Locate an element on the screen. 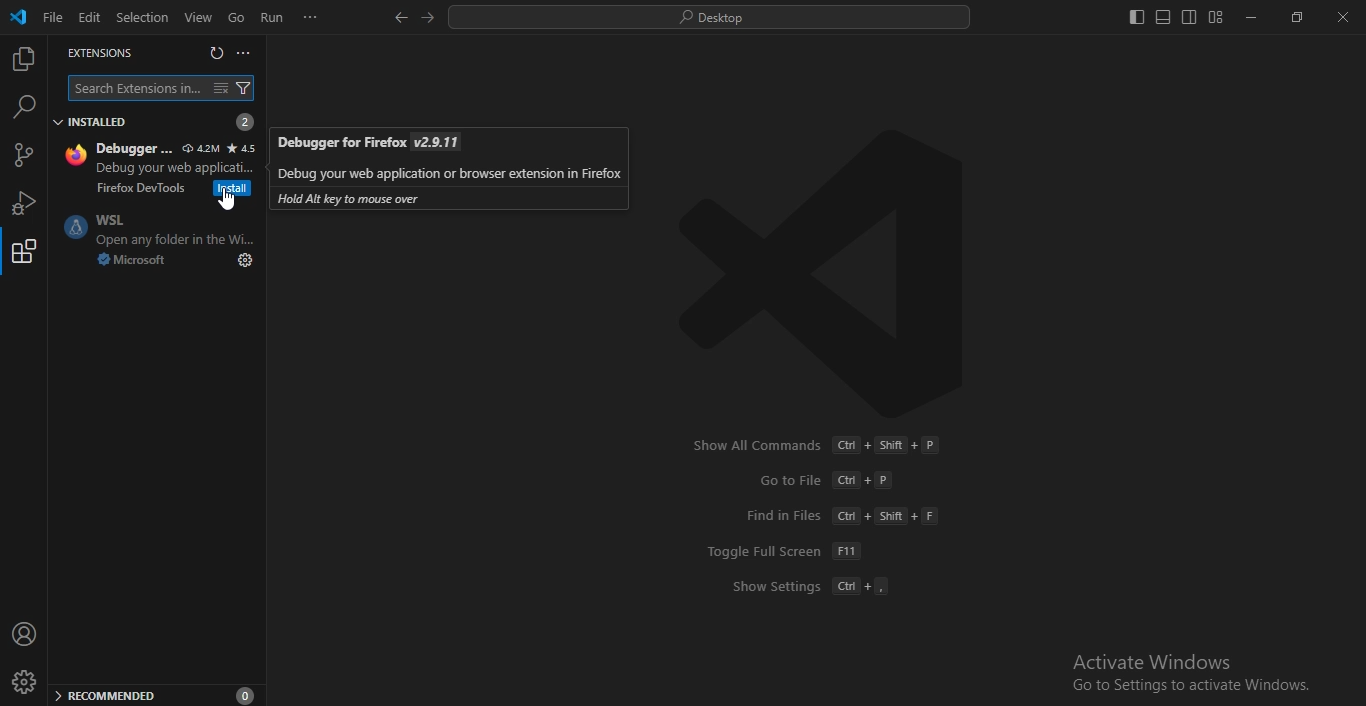 This screenshot has height=706, width=1366. mozilla firefox icon is located at coordinates (73, 155).